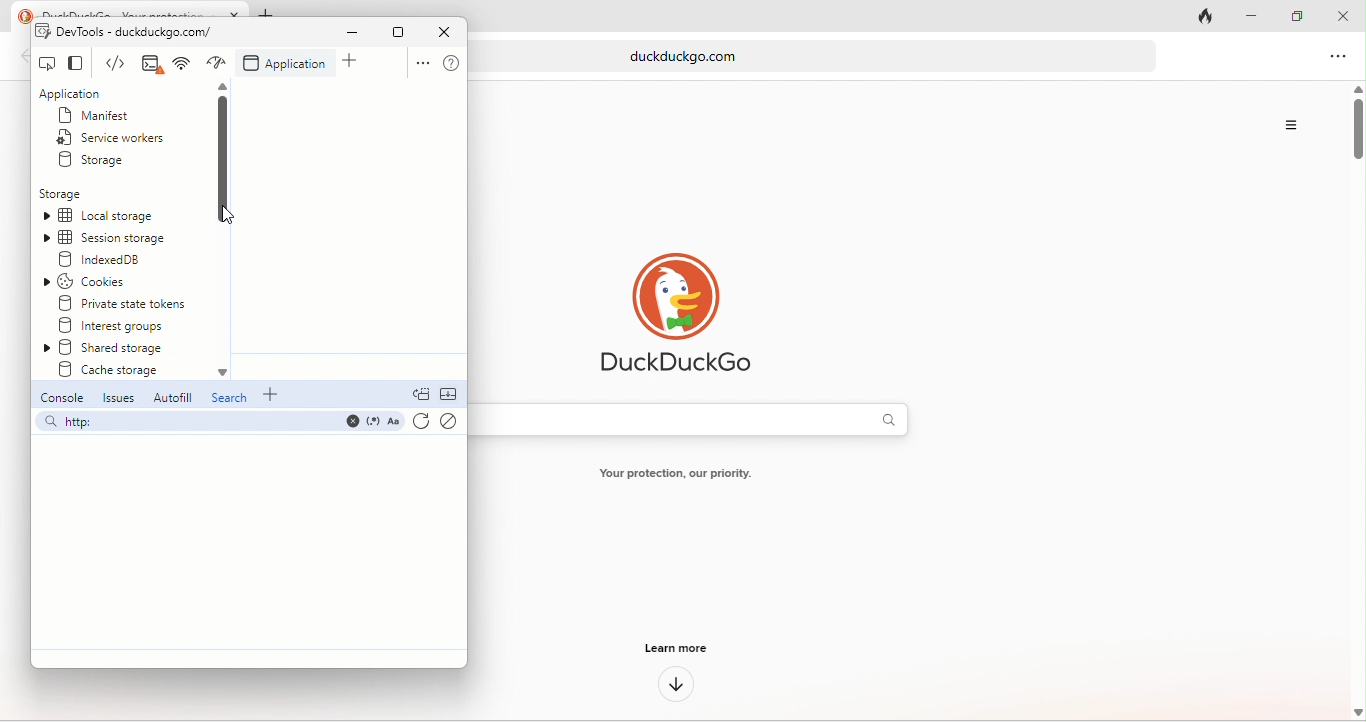 This screenshot has width=1366, height=722. Describe the element at coordinates (104, 216) in the screenshot. I see `local storage` at that location.